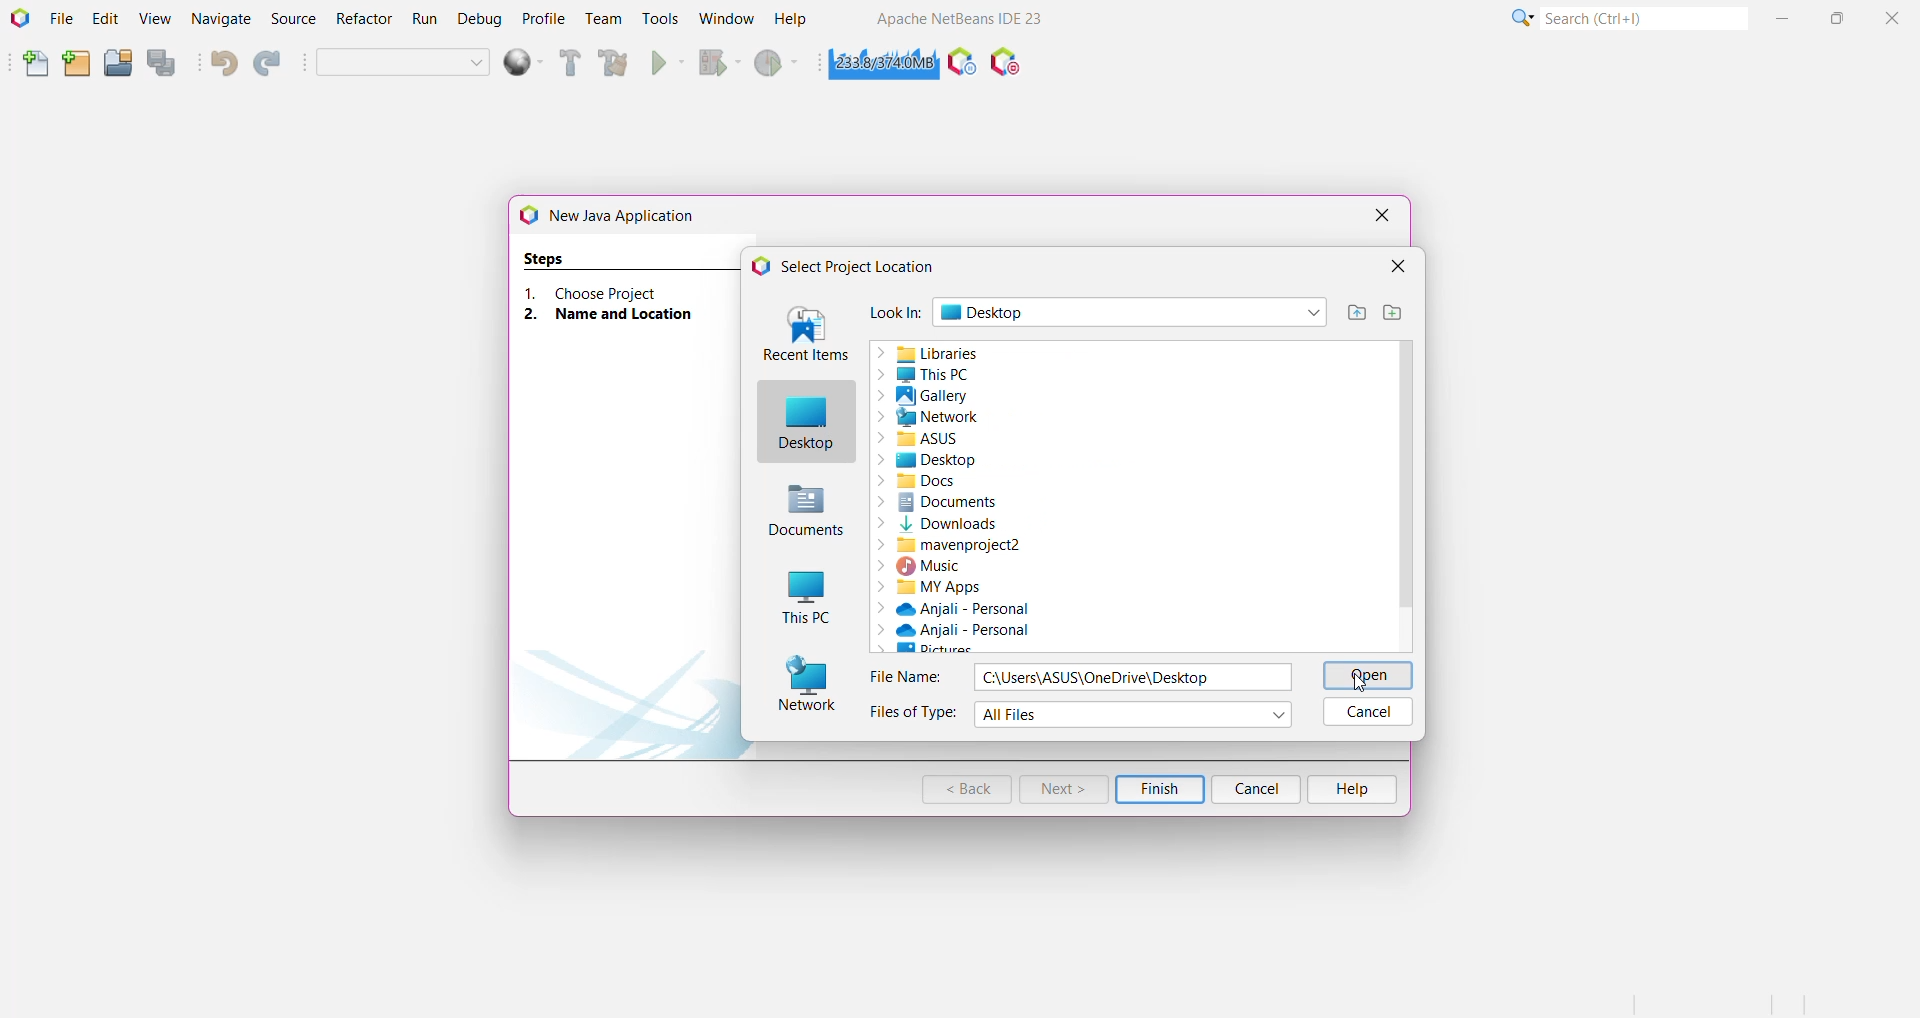 The image size is (1920, 1018). I want to click on Desktop, so click(805, 422).